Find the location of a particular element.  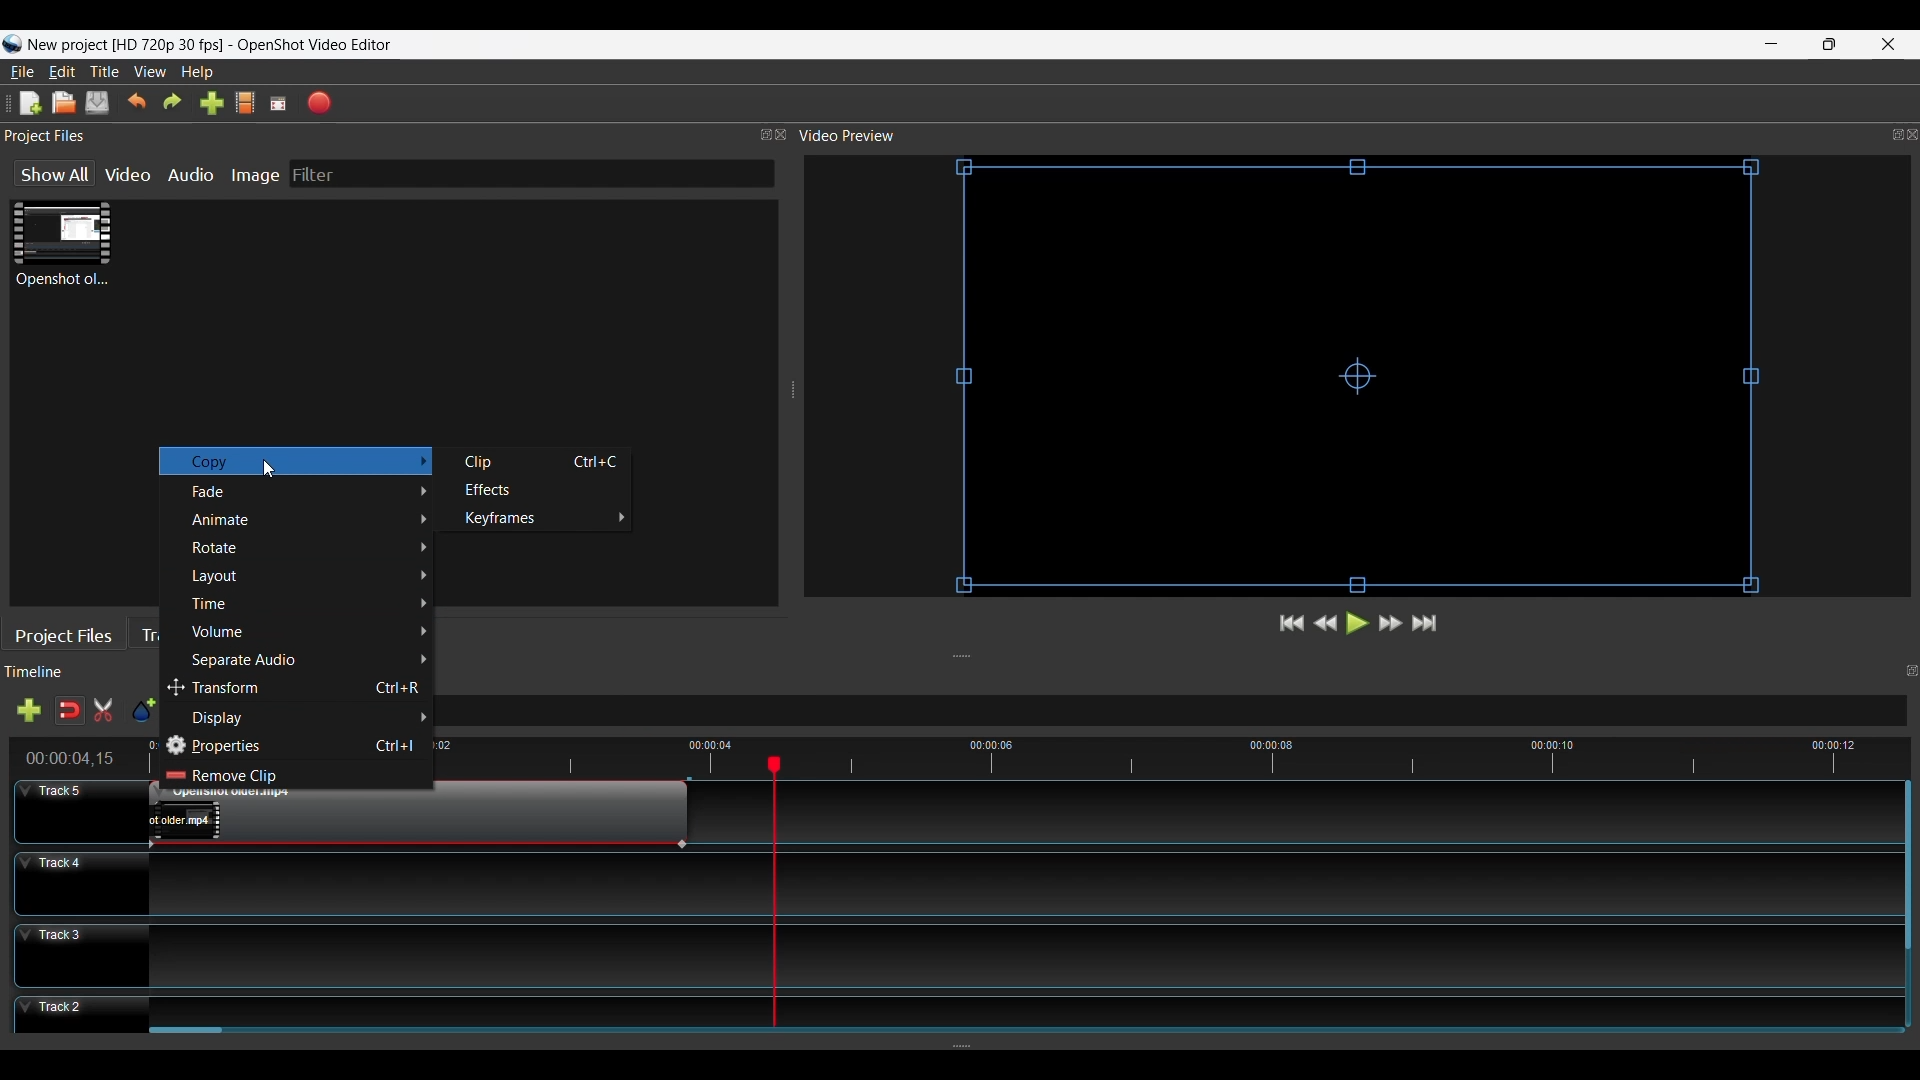

Jump to End is located at coordinates (1427, 624).